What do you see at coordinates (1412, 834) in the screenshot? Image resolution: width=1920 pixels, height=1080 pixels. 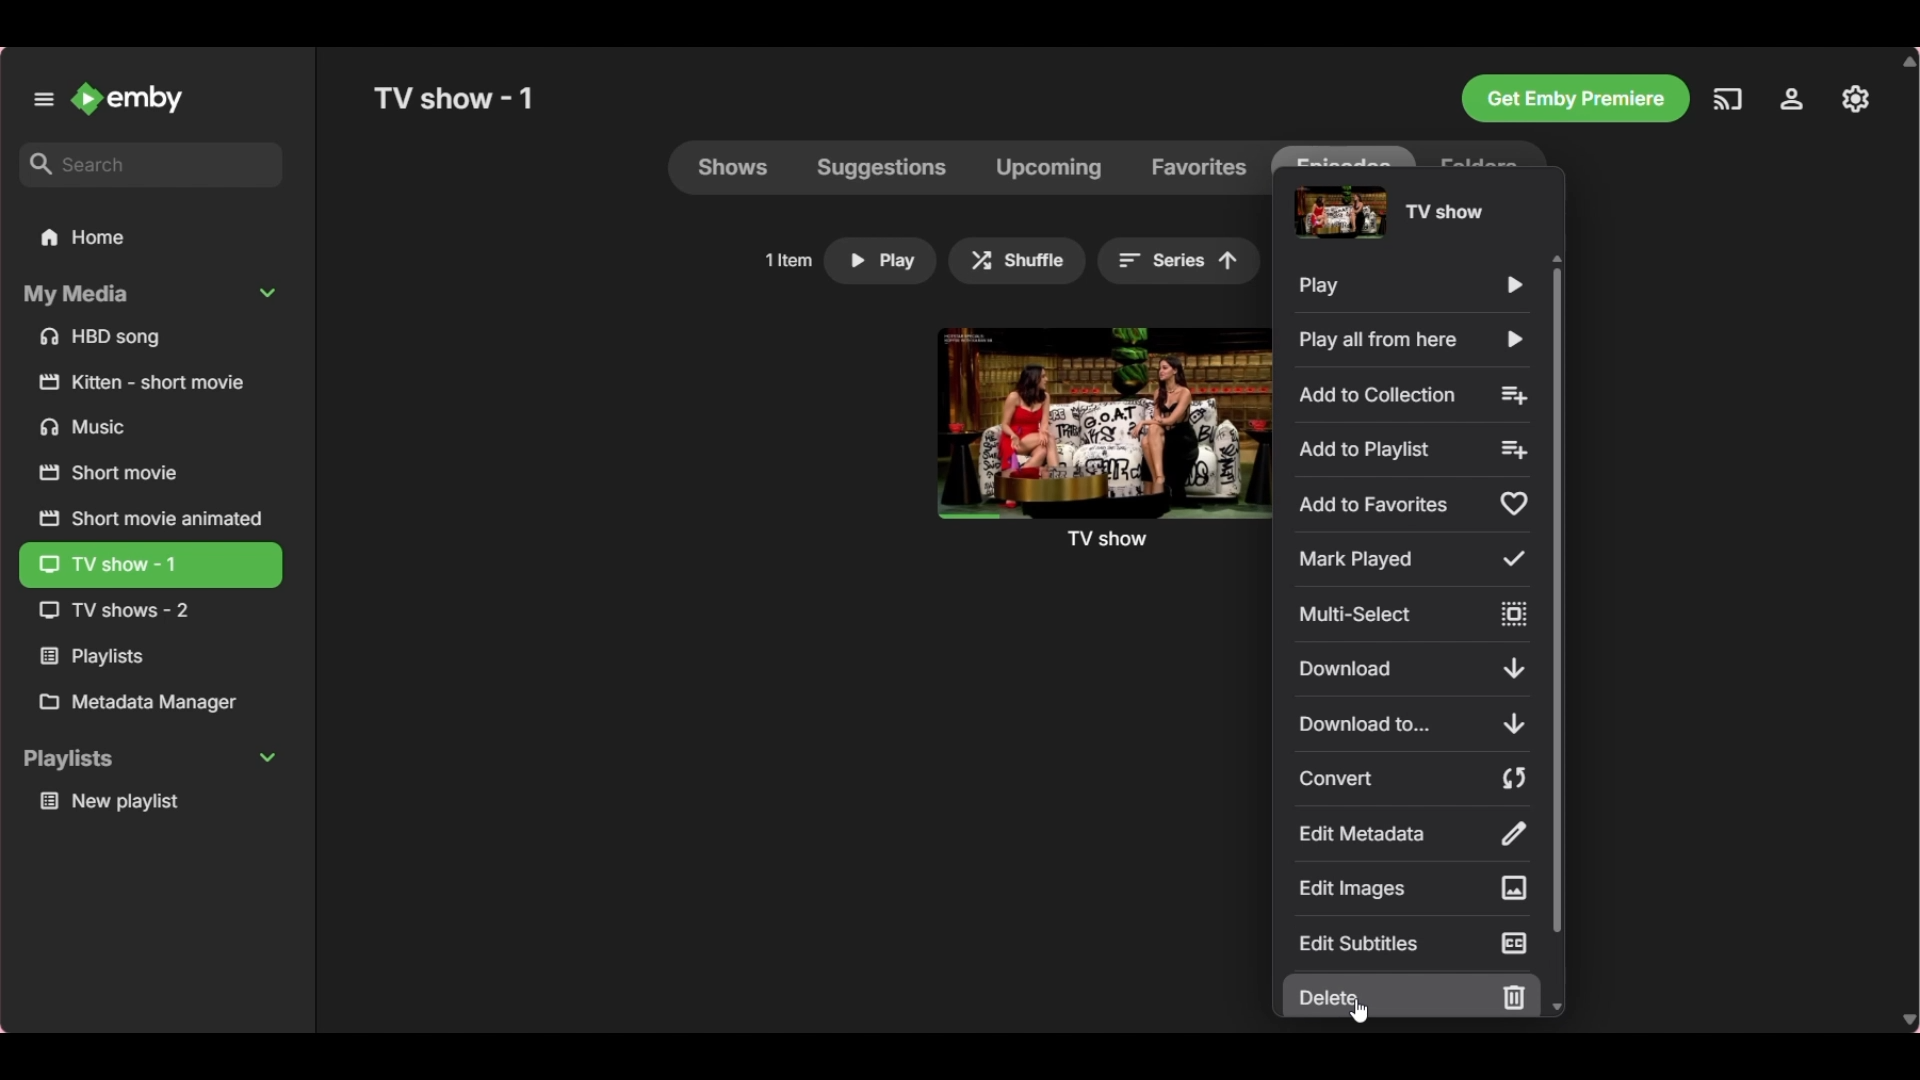 I see `Edit metadata` at bounding box center [1412, 834].